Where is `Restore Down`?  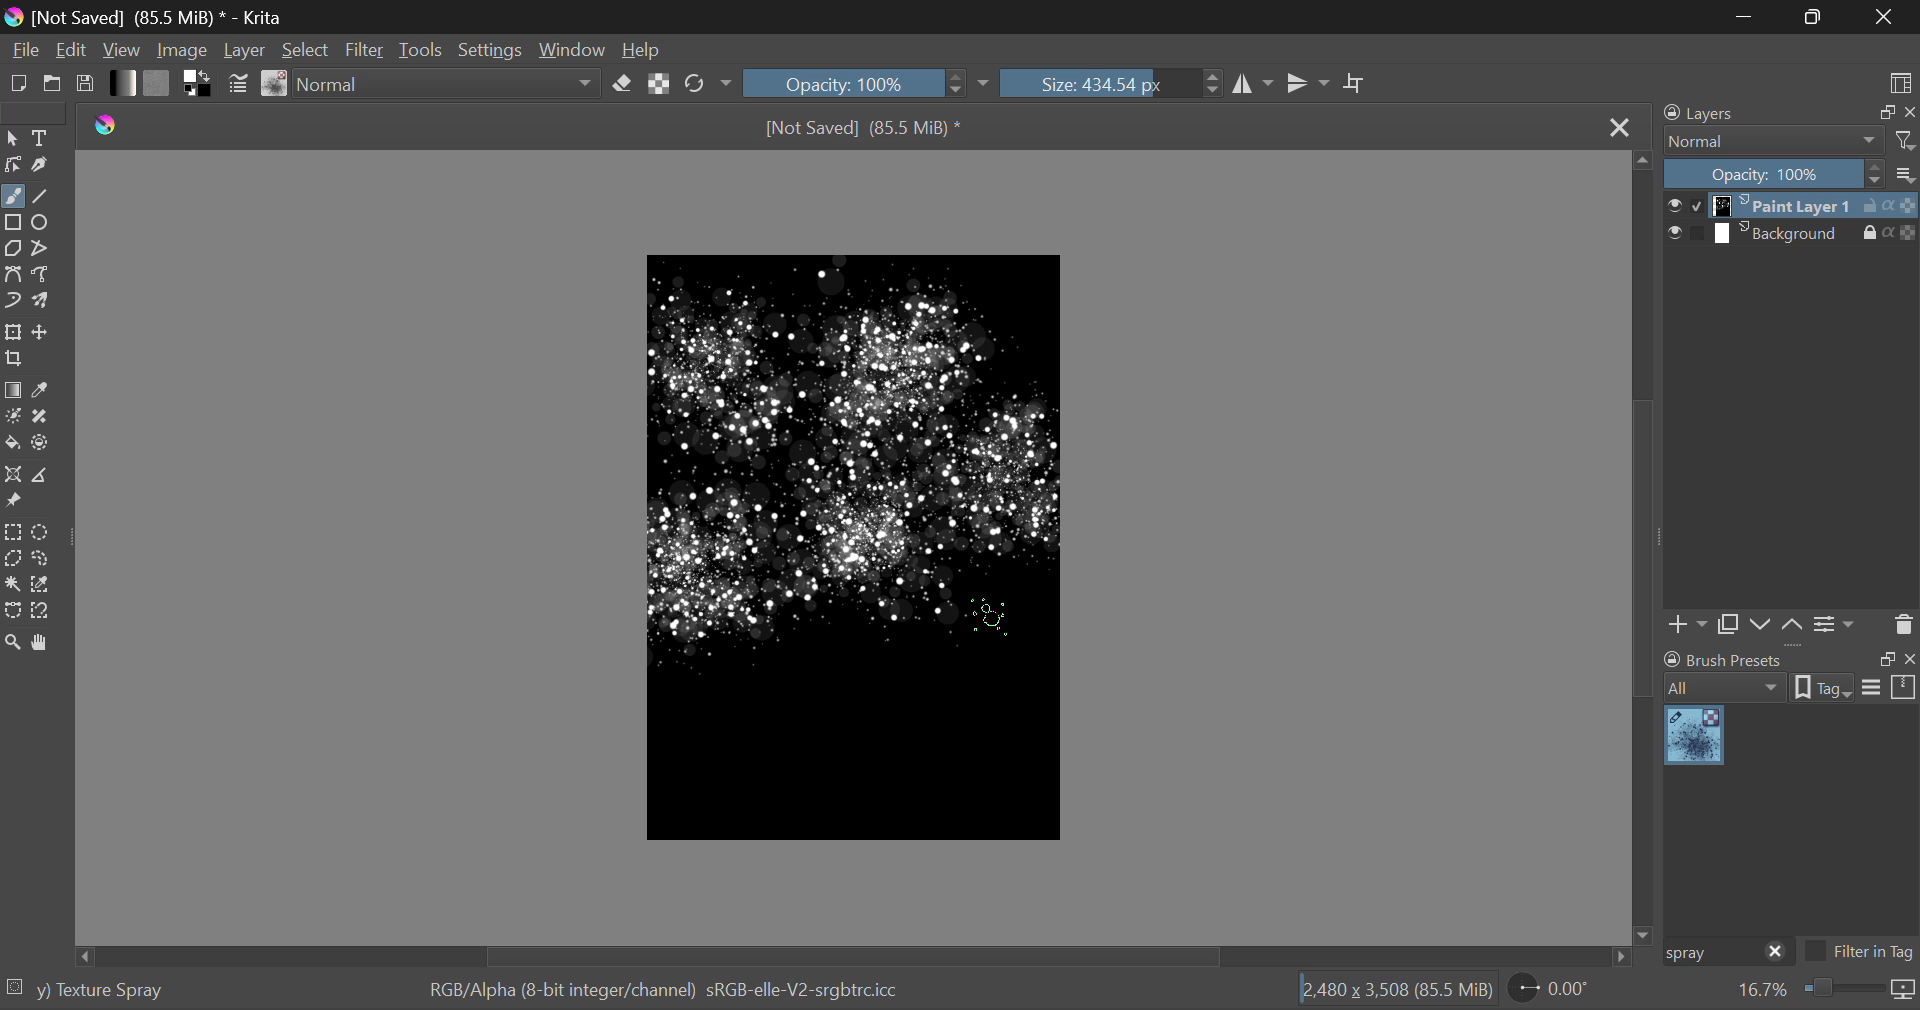 Restore Down is located at coordinates (1750, 16).